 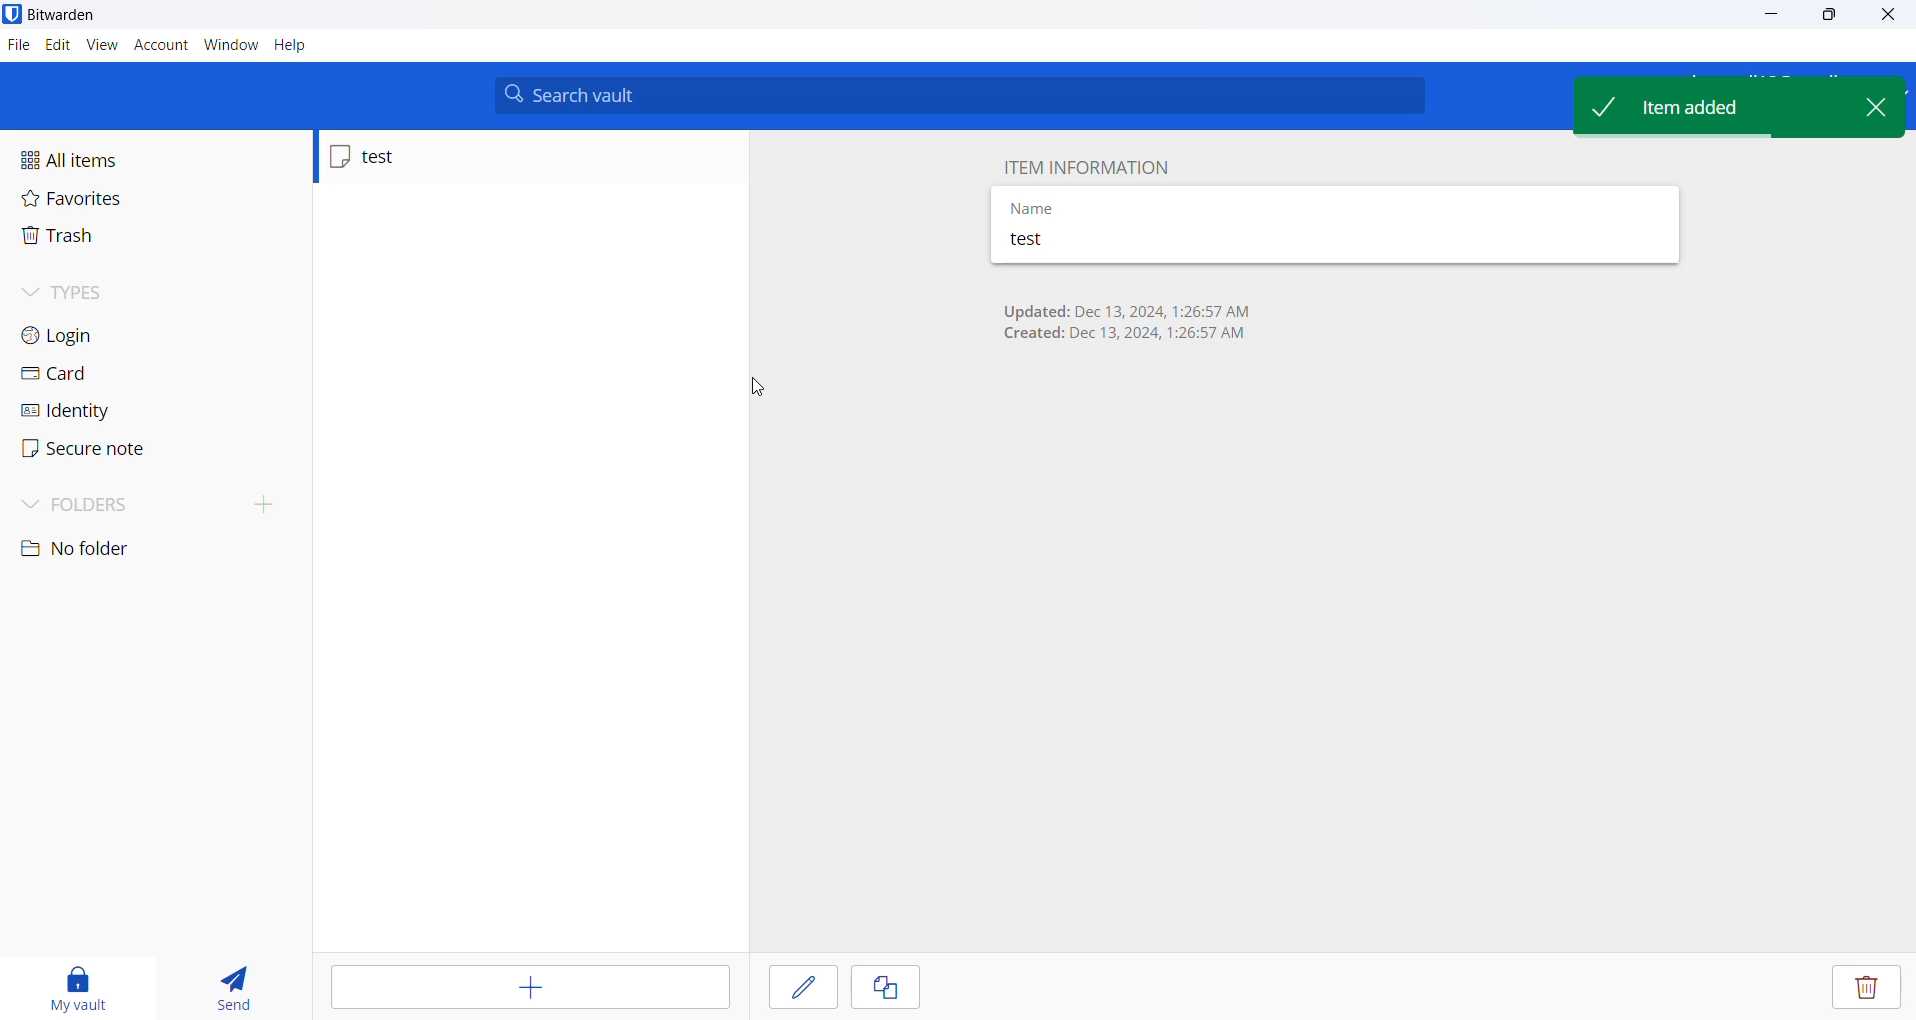 I want to click on delete, so click(x=1868, y=990).